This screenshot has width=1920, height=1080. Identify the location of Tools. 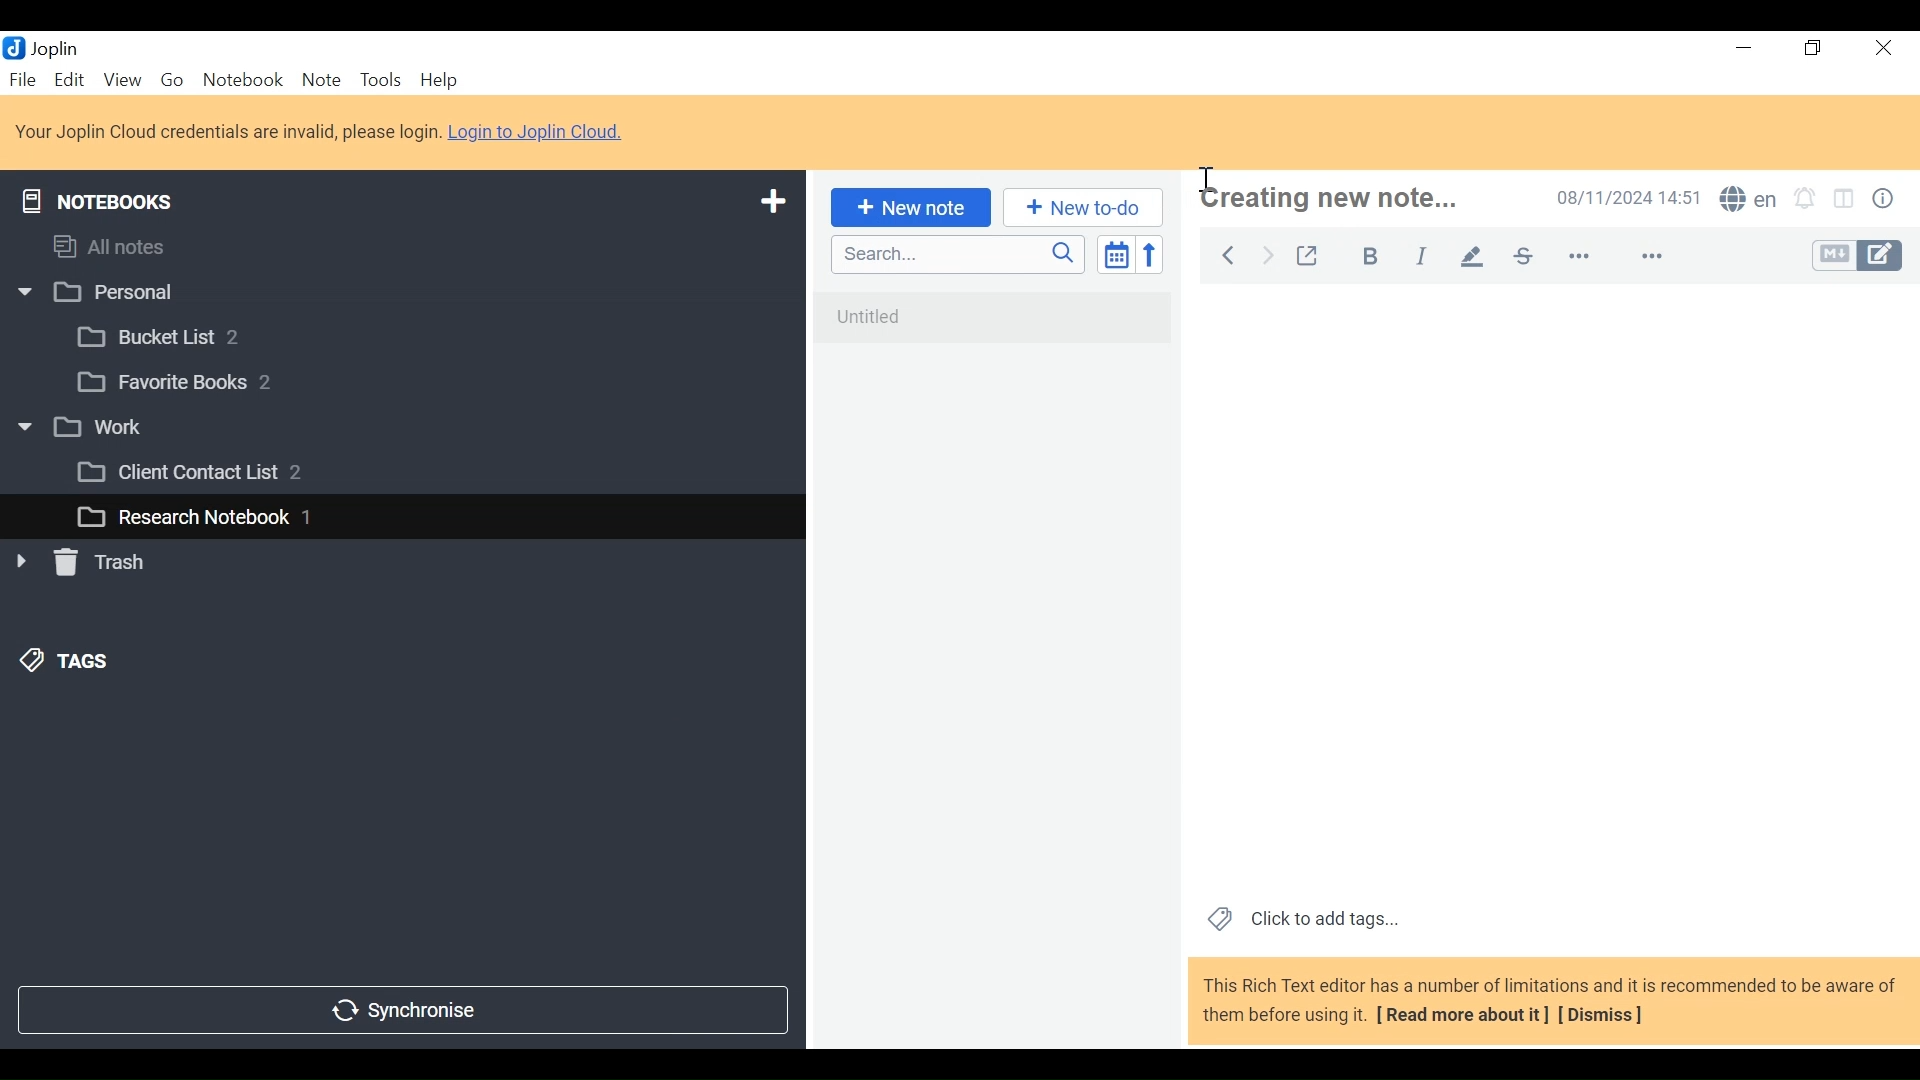
(379, 80).